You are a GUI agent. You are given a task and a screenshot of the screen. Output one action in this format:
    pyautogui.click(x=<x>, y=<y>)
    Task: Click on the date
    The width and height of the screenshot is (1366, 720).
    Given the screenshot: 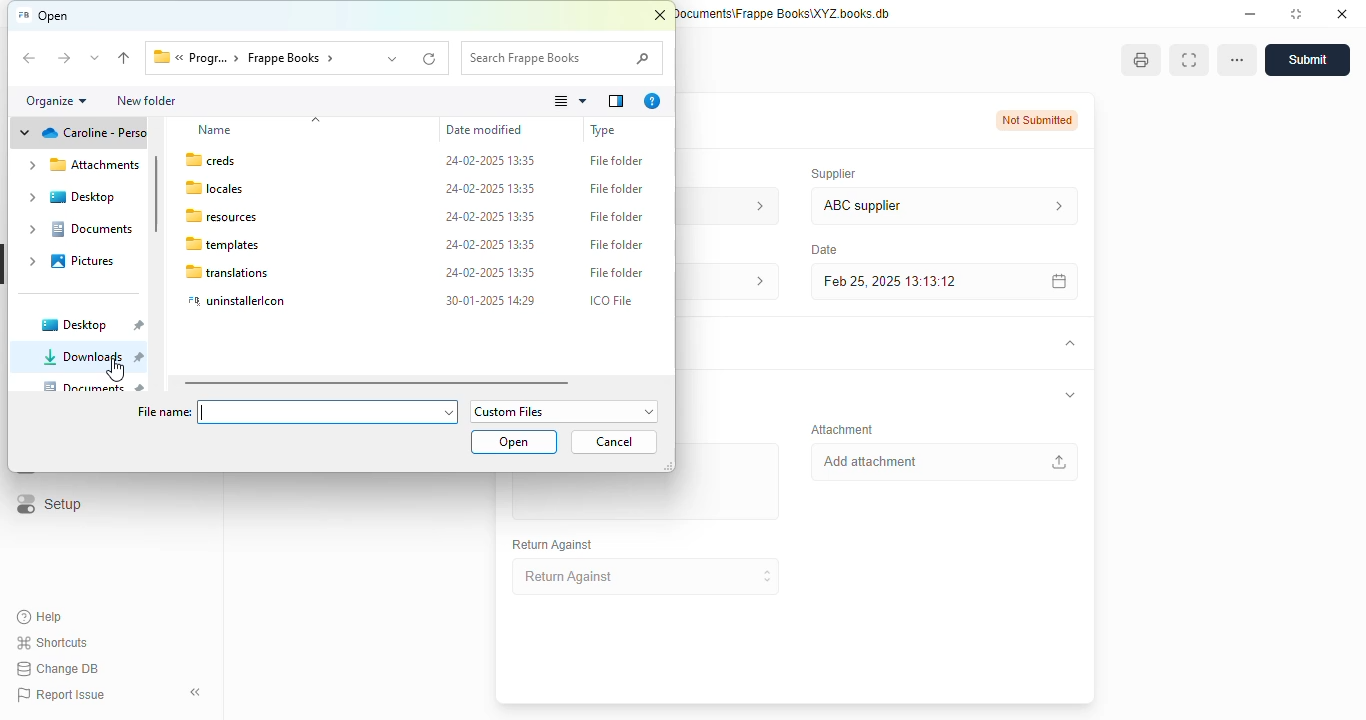 What is the action you would take?
    pyautogui.click(x=822, y=249)
    